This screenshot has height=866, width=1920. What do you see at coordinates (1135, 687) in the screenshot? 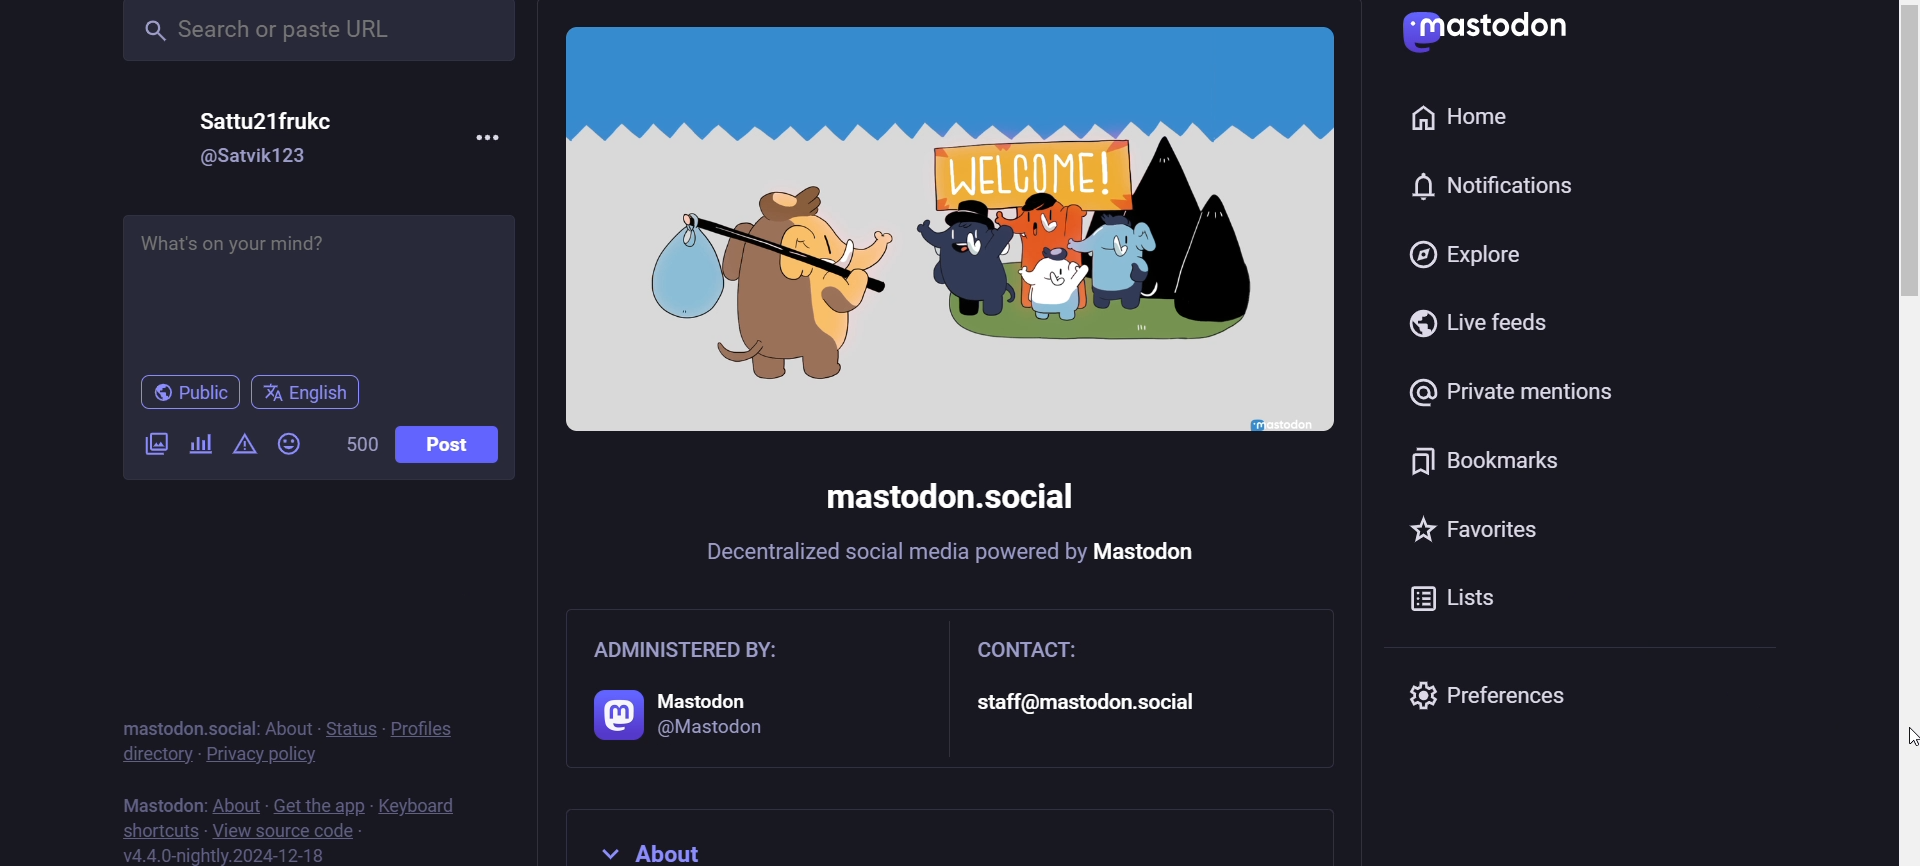
I see `contact: staff@mastodon.social` at bounding box center [1135, 687].